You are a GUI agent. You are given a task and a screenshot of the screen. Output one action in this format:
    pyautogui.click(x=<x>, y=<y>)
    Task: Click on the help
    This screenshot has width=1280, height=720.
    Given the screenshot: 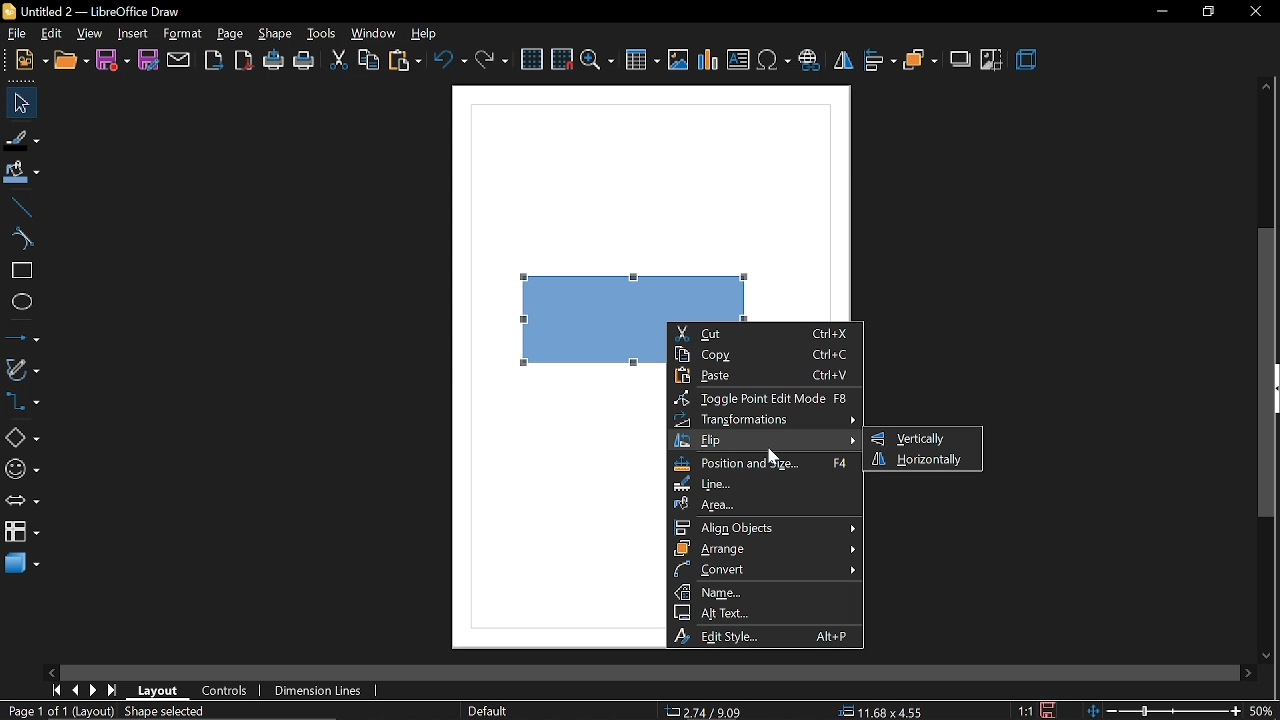 What is the action you would take?
    pyautogui.click(x=423, y=33)
    